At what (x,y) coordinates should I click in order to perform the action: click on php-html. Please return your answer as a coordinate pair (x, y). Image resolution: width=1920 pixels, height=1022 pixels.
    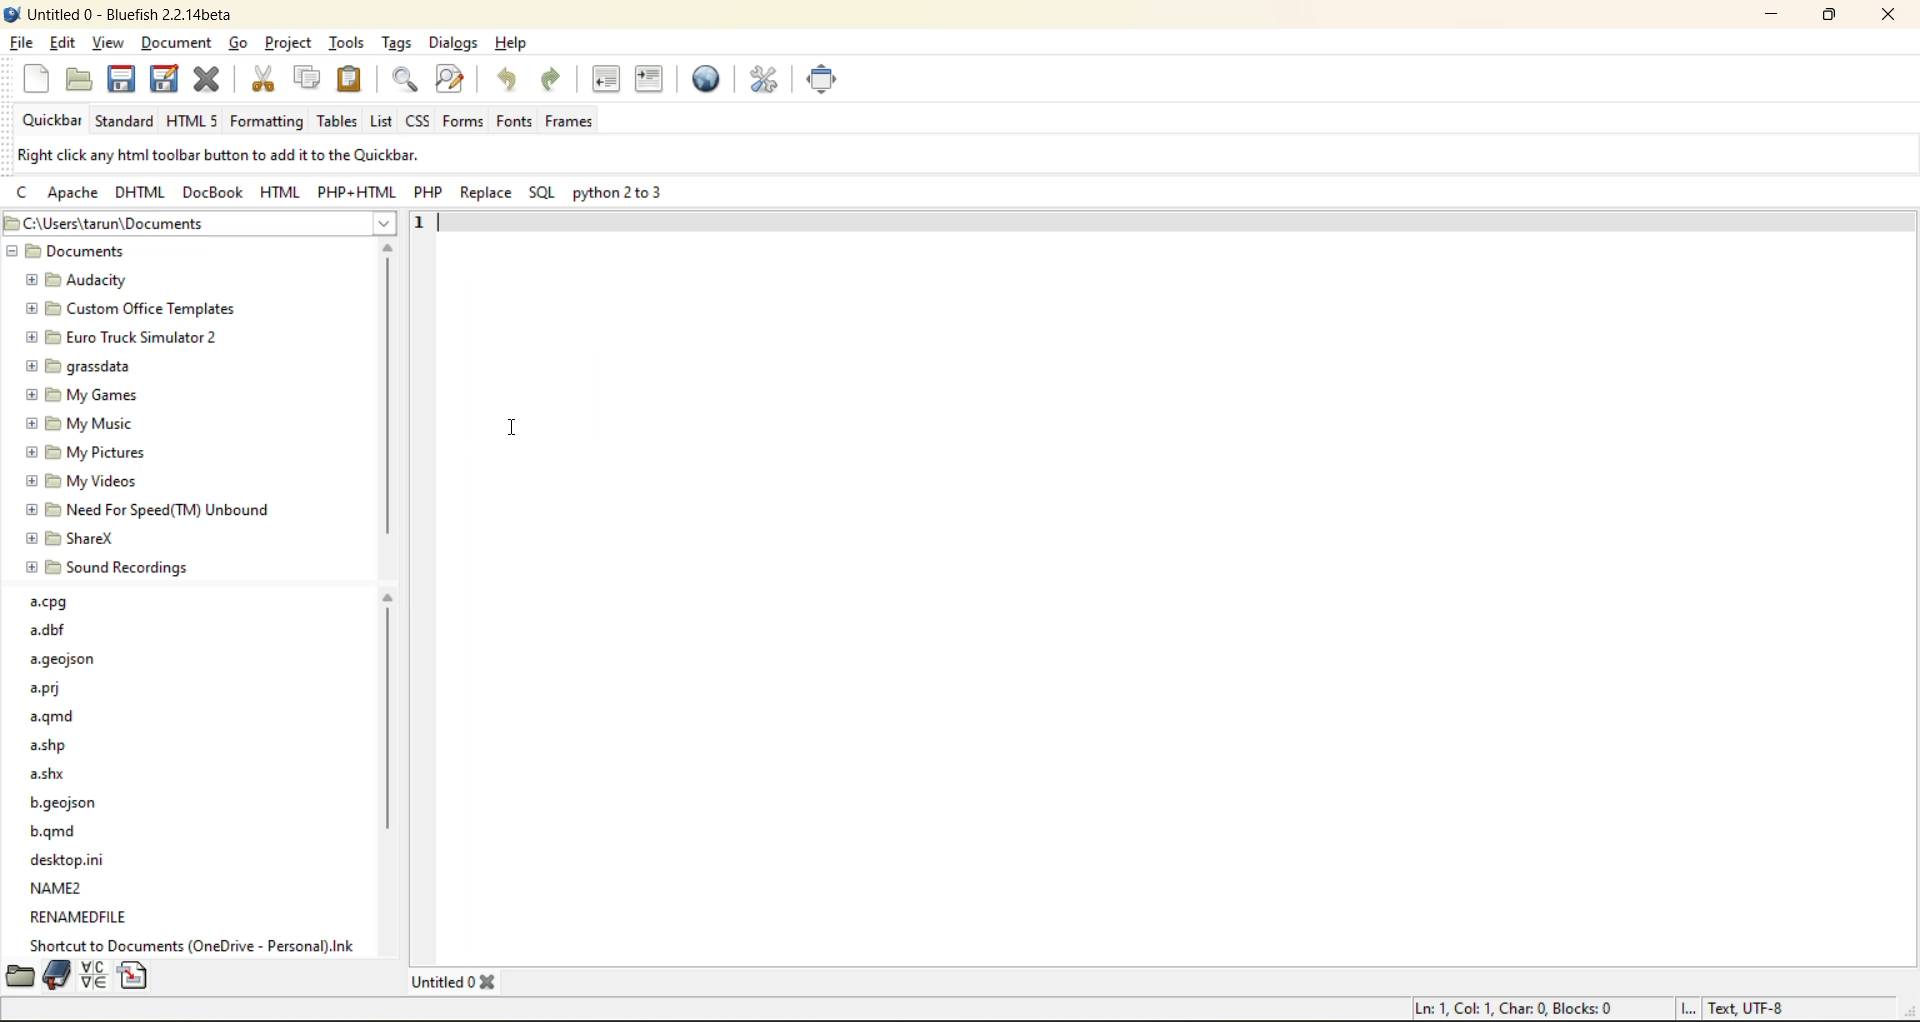
    Looking at the image, I should click on (353, 191).